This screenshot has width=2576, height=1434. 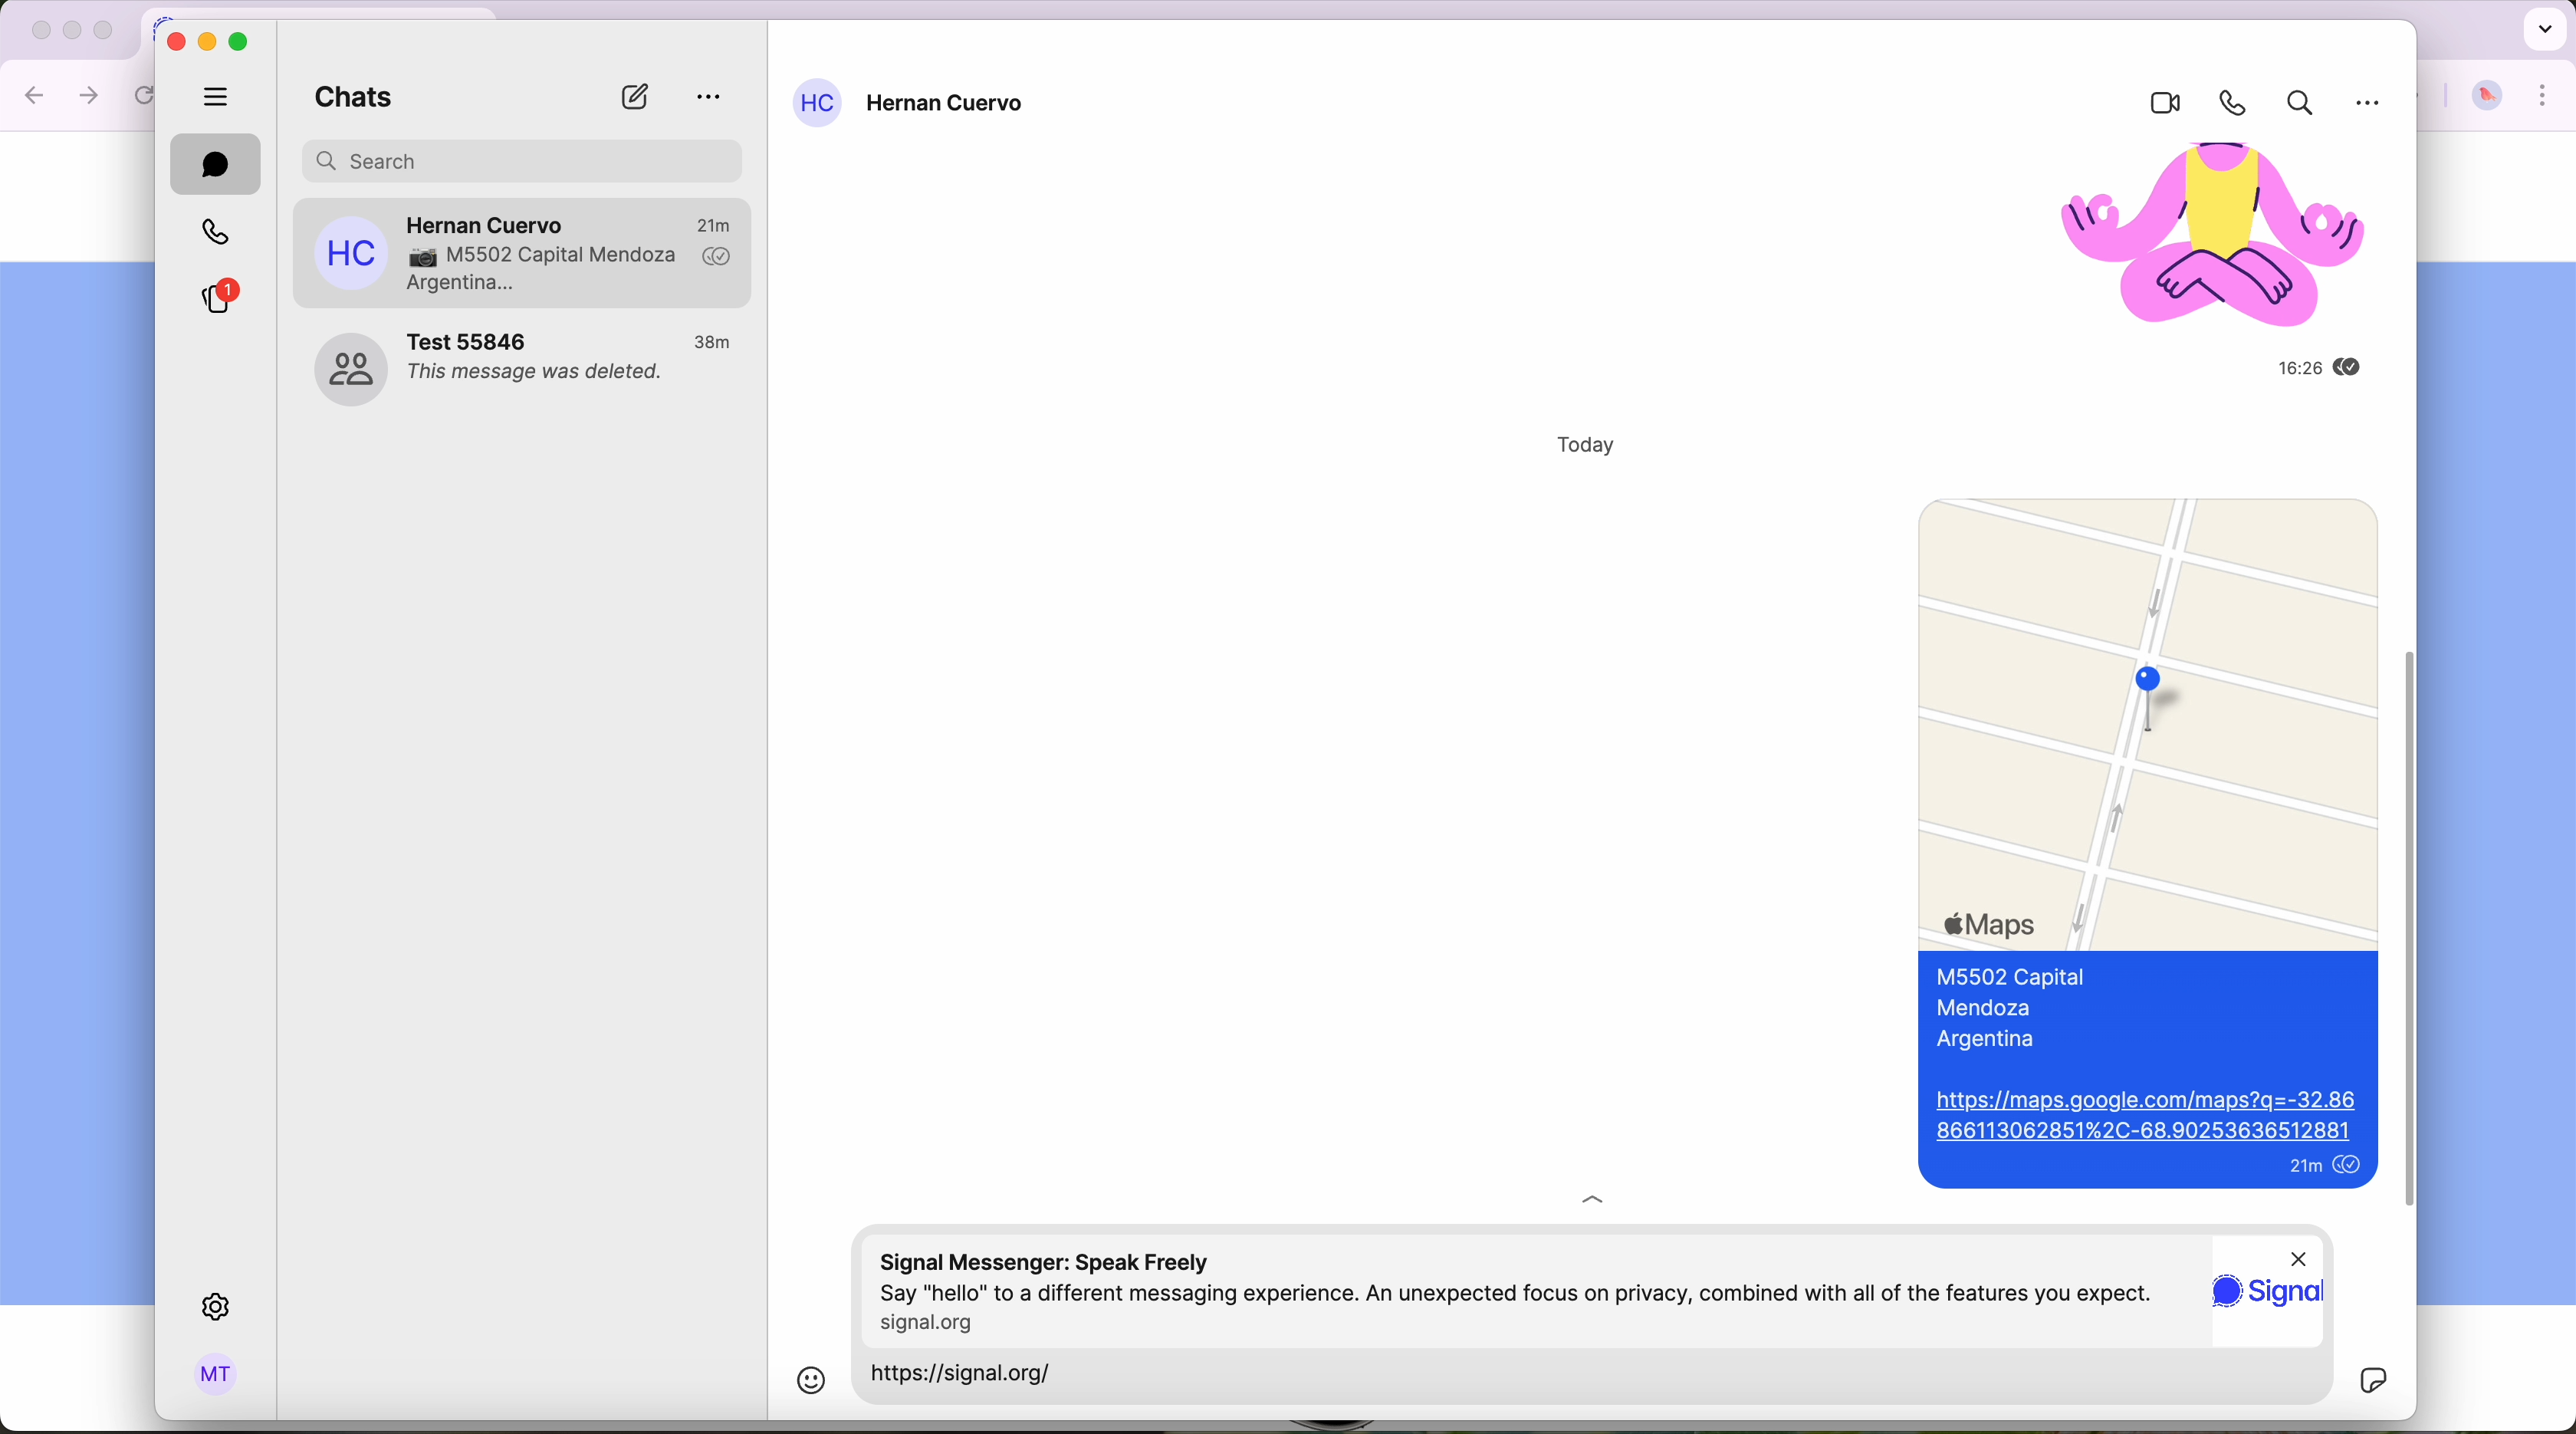 I want to click on Argentina, so click(x=1981, y=1039).